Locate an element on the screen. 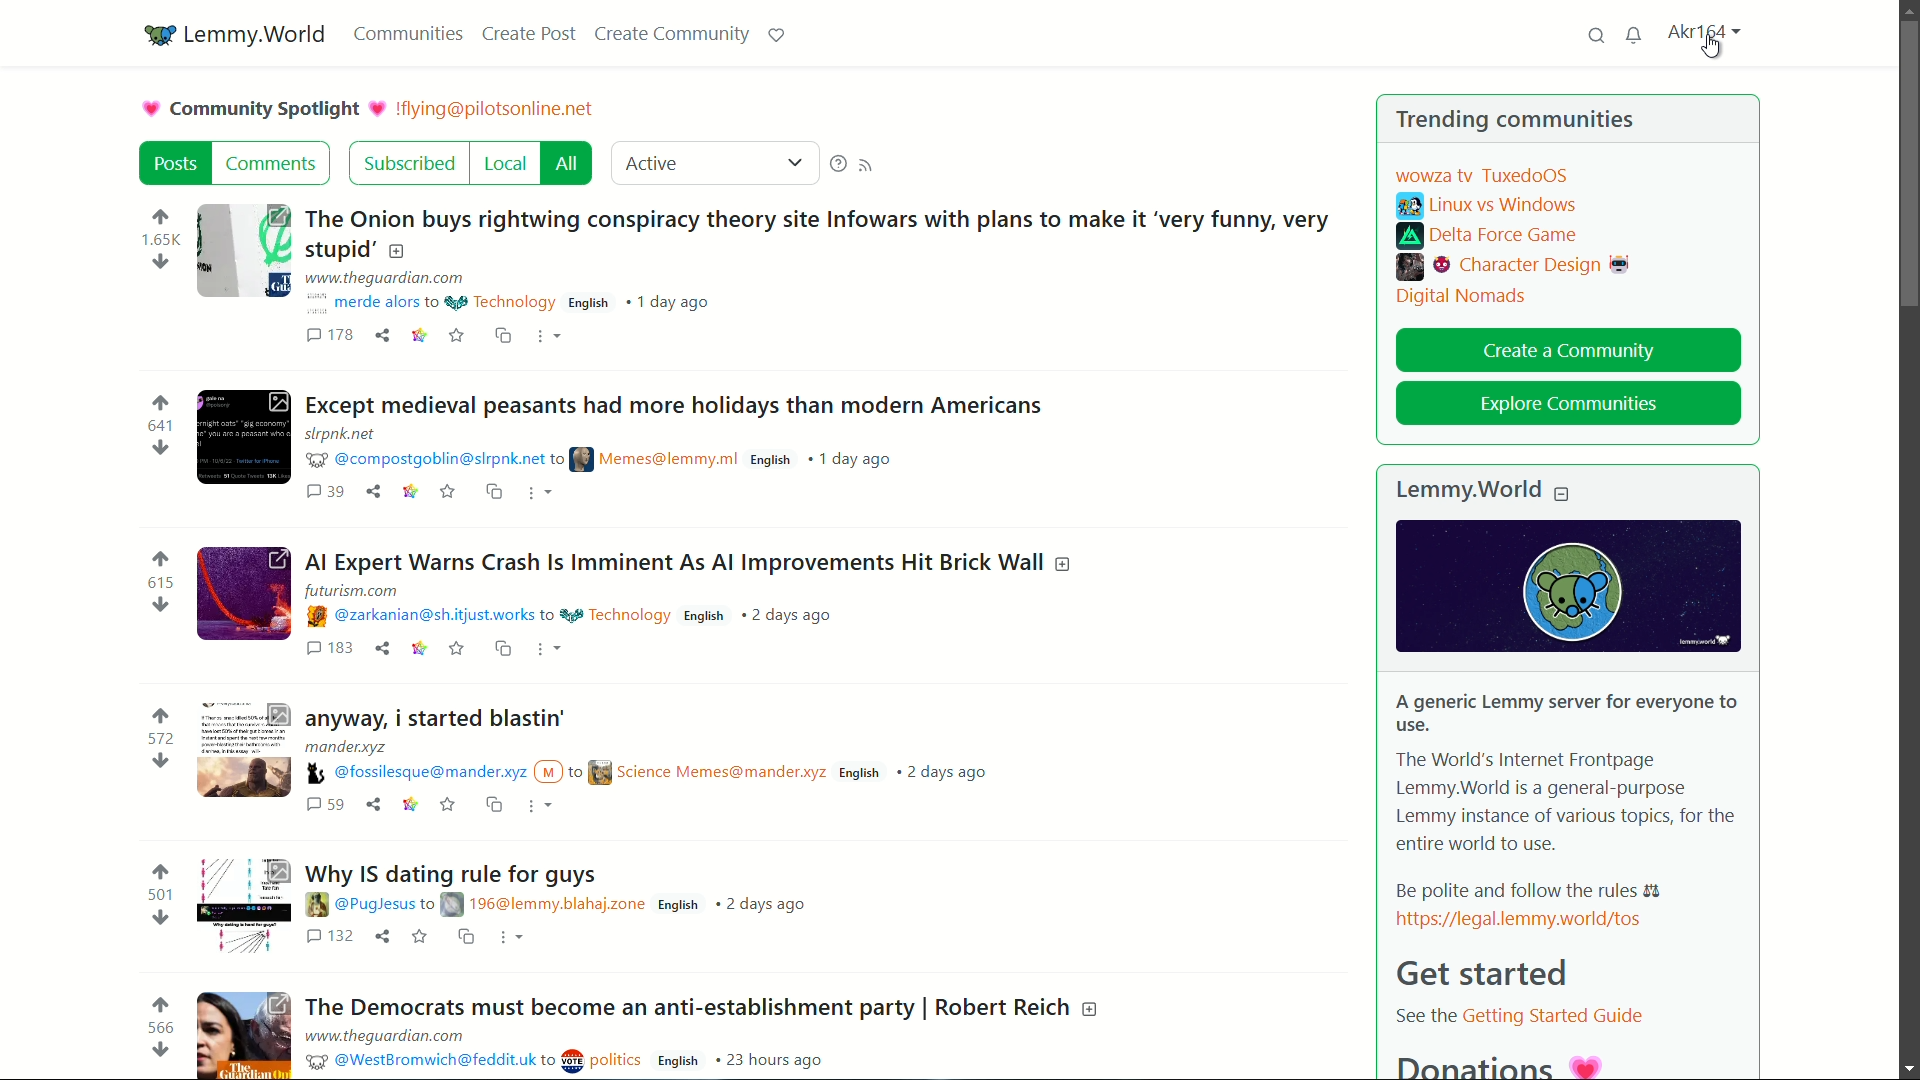  more is located at coordinates (541, 804).